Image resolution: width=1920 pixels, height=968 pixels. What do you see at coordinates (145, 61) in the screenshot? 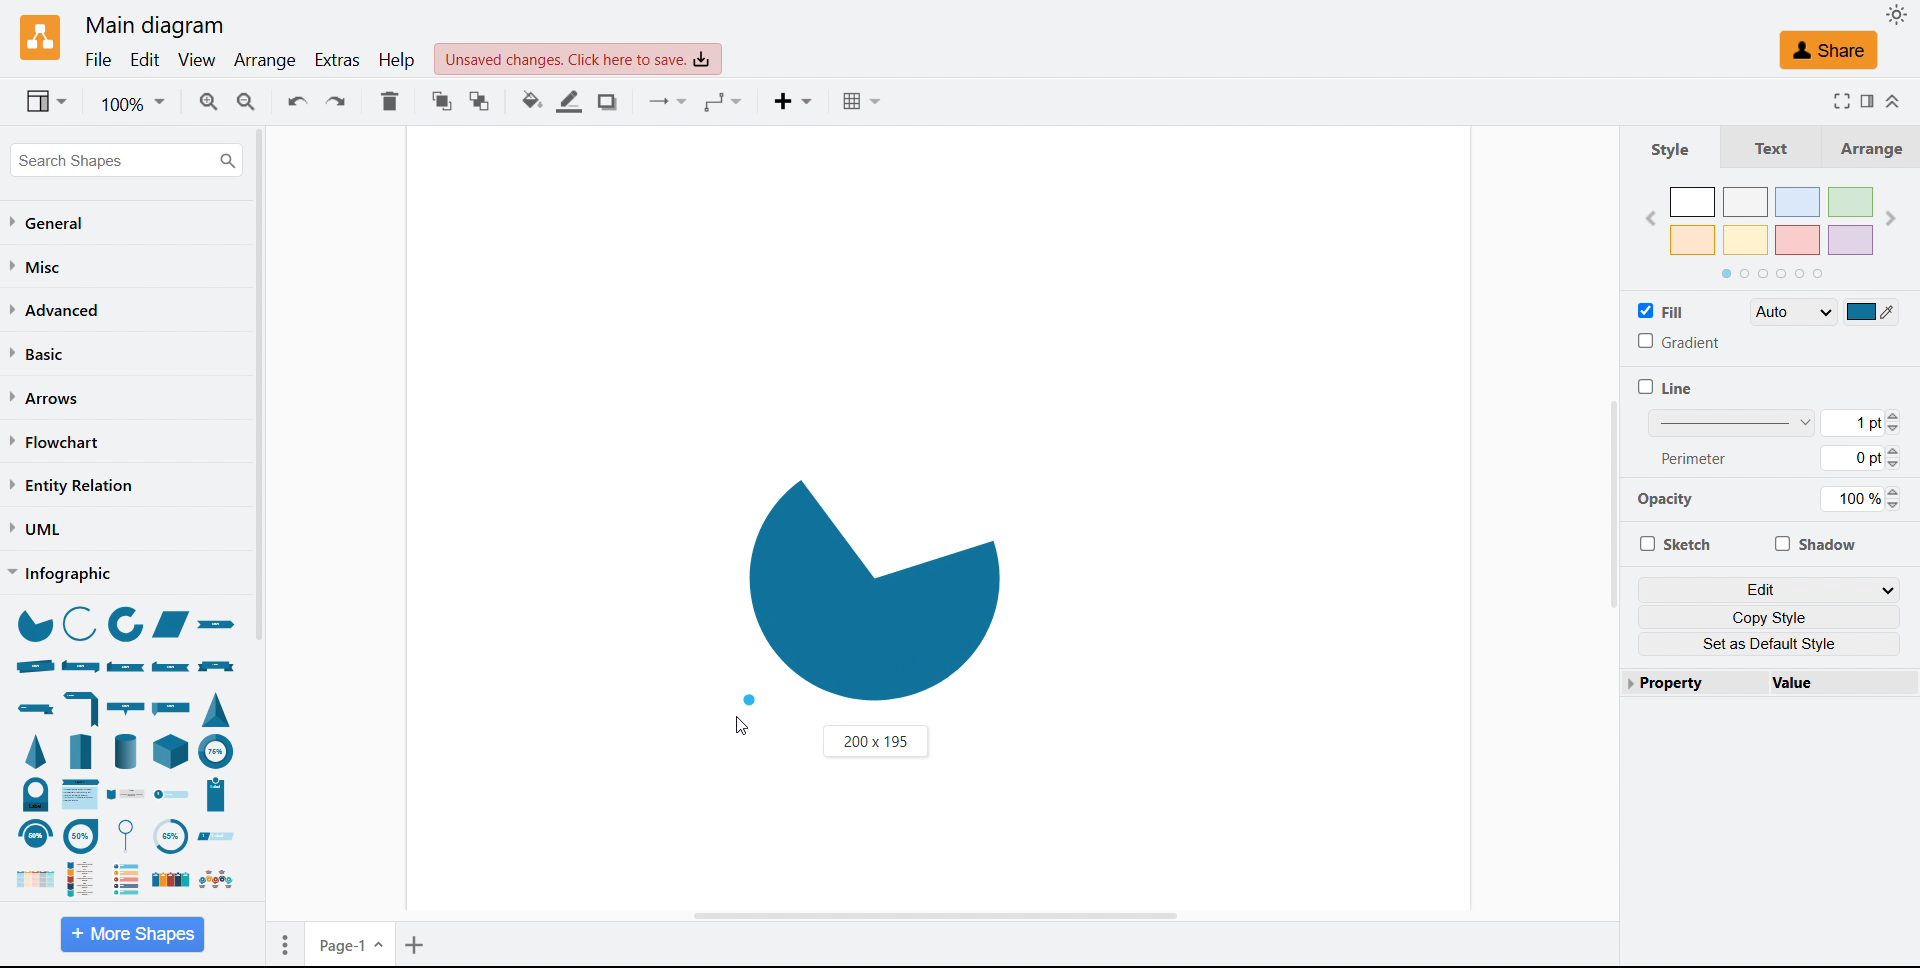
I see `Edit ` at bounding box center [145, 61].